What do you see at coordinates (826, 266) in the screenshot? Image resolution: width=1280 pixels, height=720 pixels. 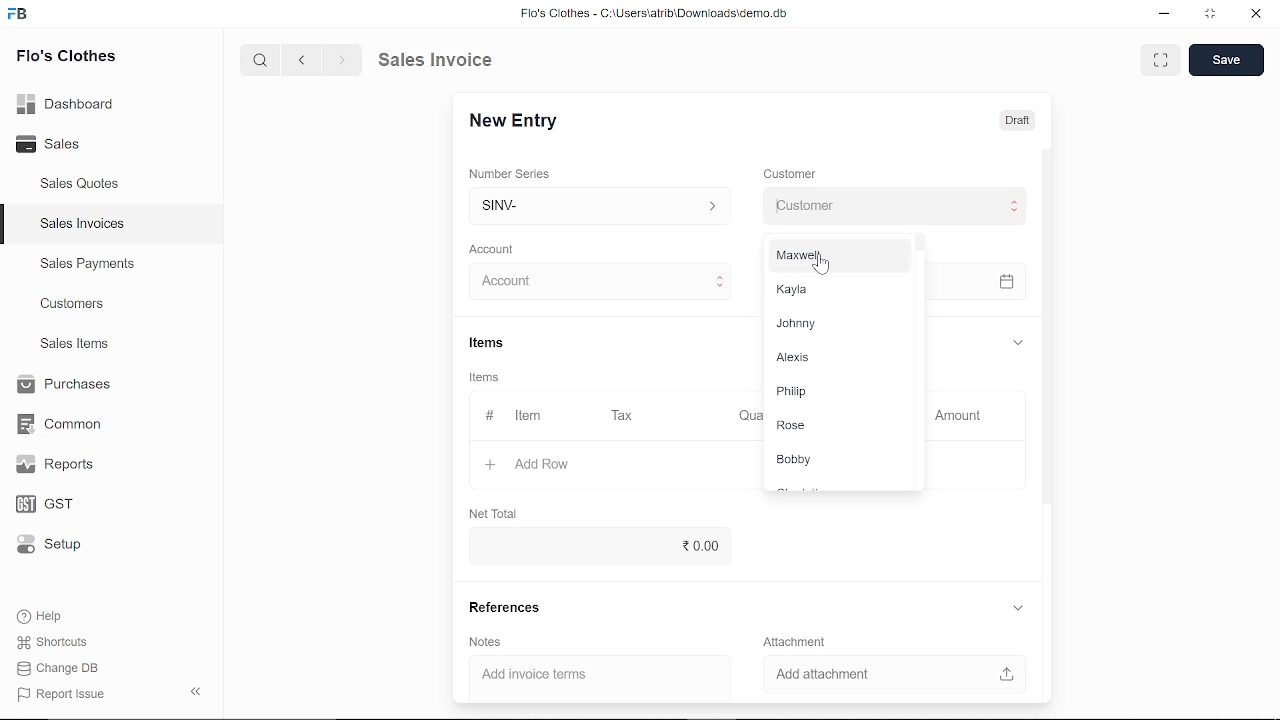 I see `cursor` at bounding box center [826, 266].